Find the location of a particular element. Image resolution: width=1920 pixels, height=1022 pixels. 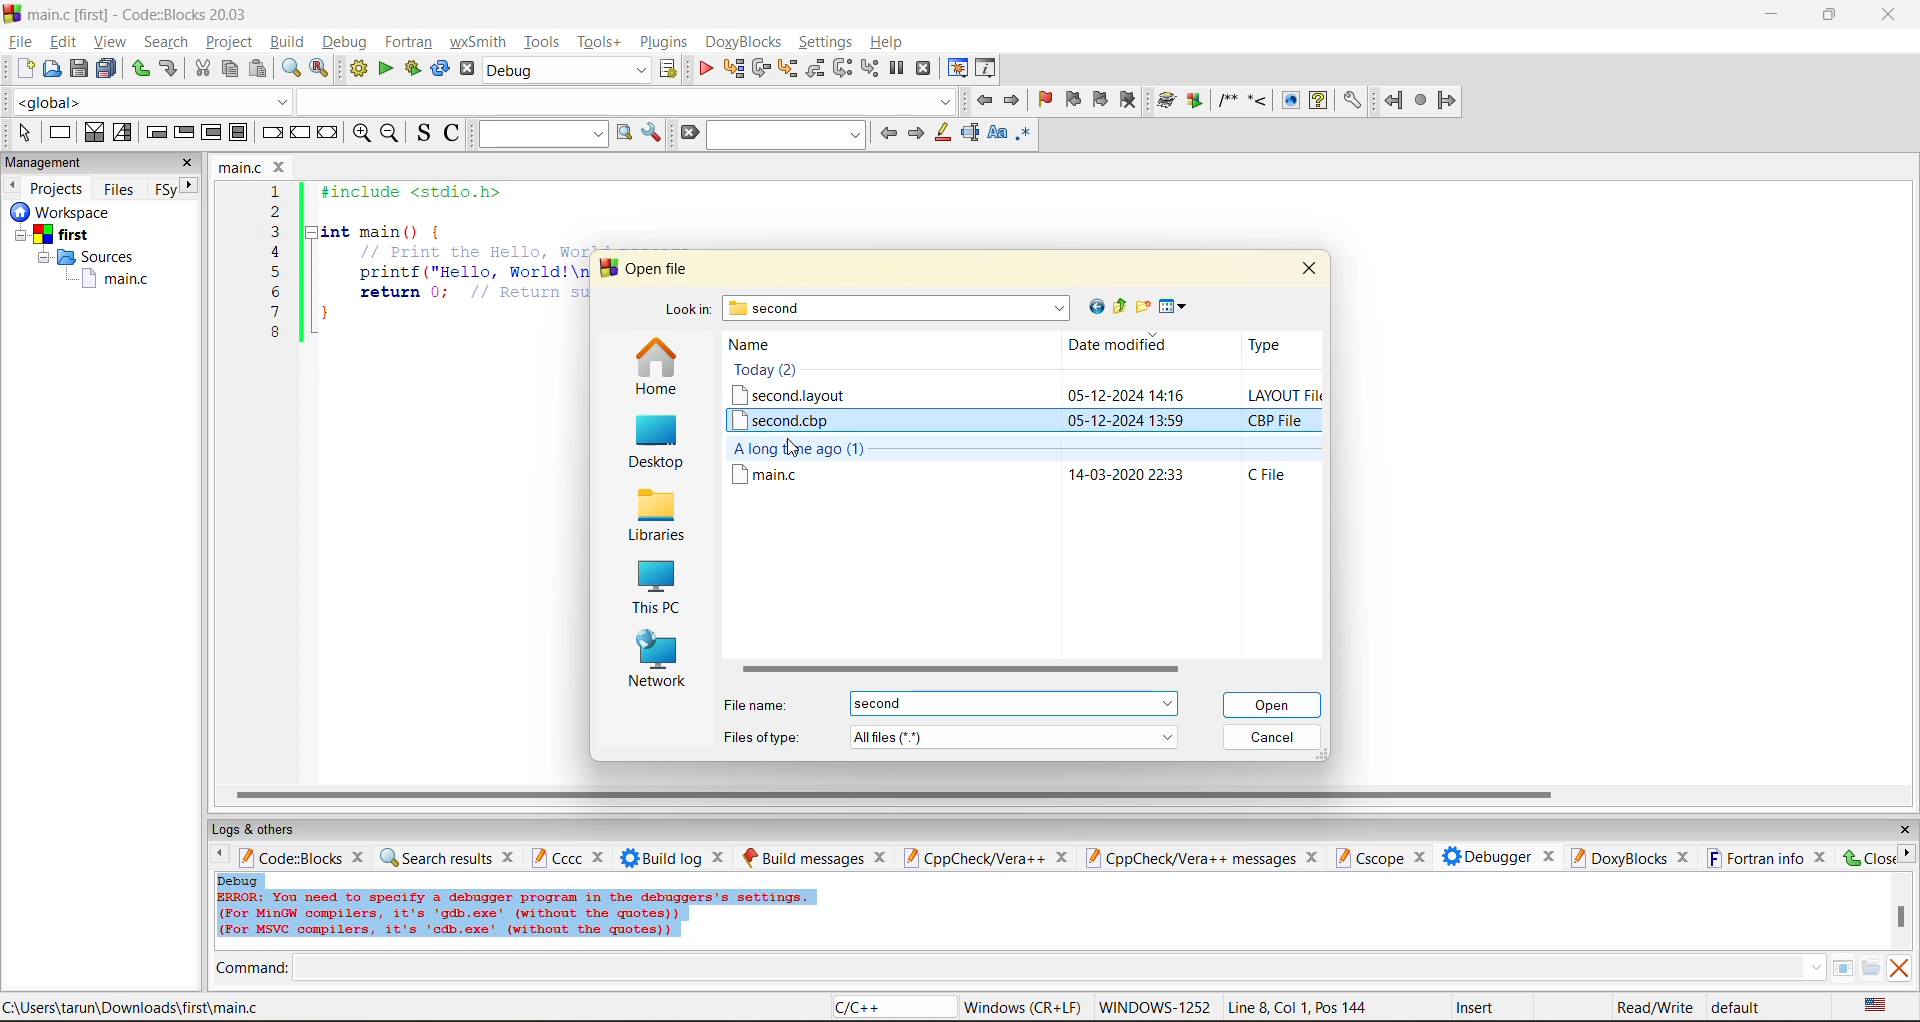

rebuild is located at coordinates (440, 69).